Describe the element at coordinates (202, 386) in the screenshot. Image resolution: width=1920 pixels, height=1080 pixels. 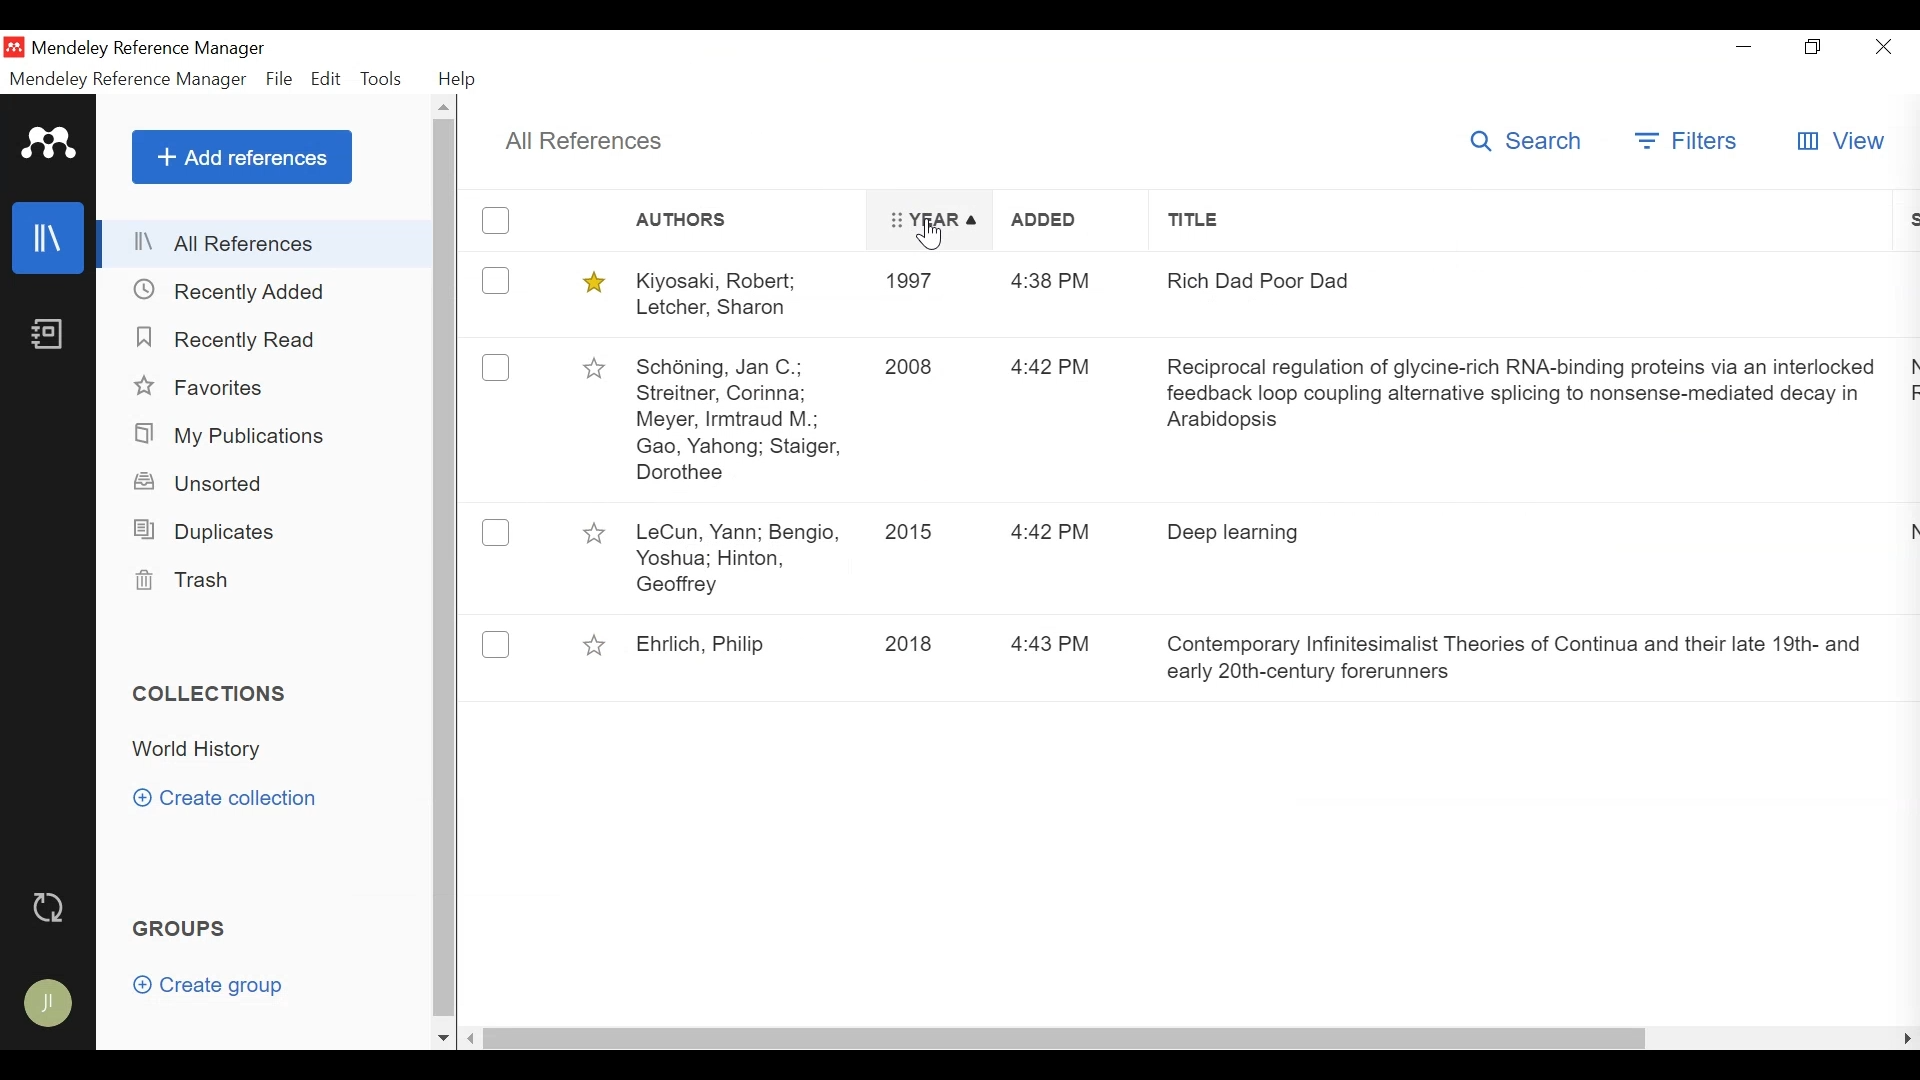
I see `Favorites` at that location.